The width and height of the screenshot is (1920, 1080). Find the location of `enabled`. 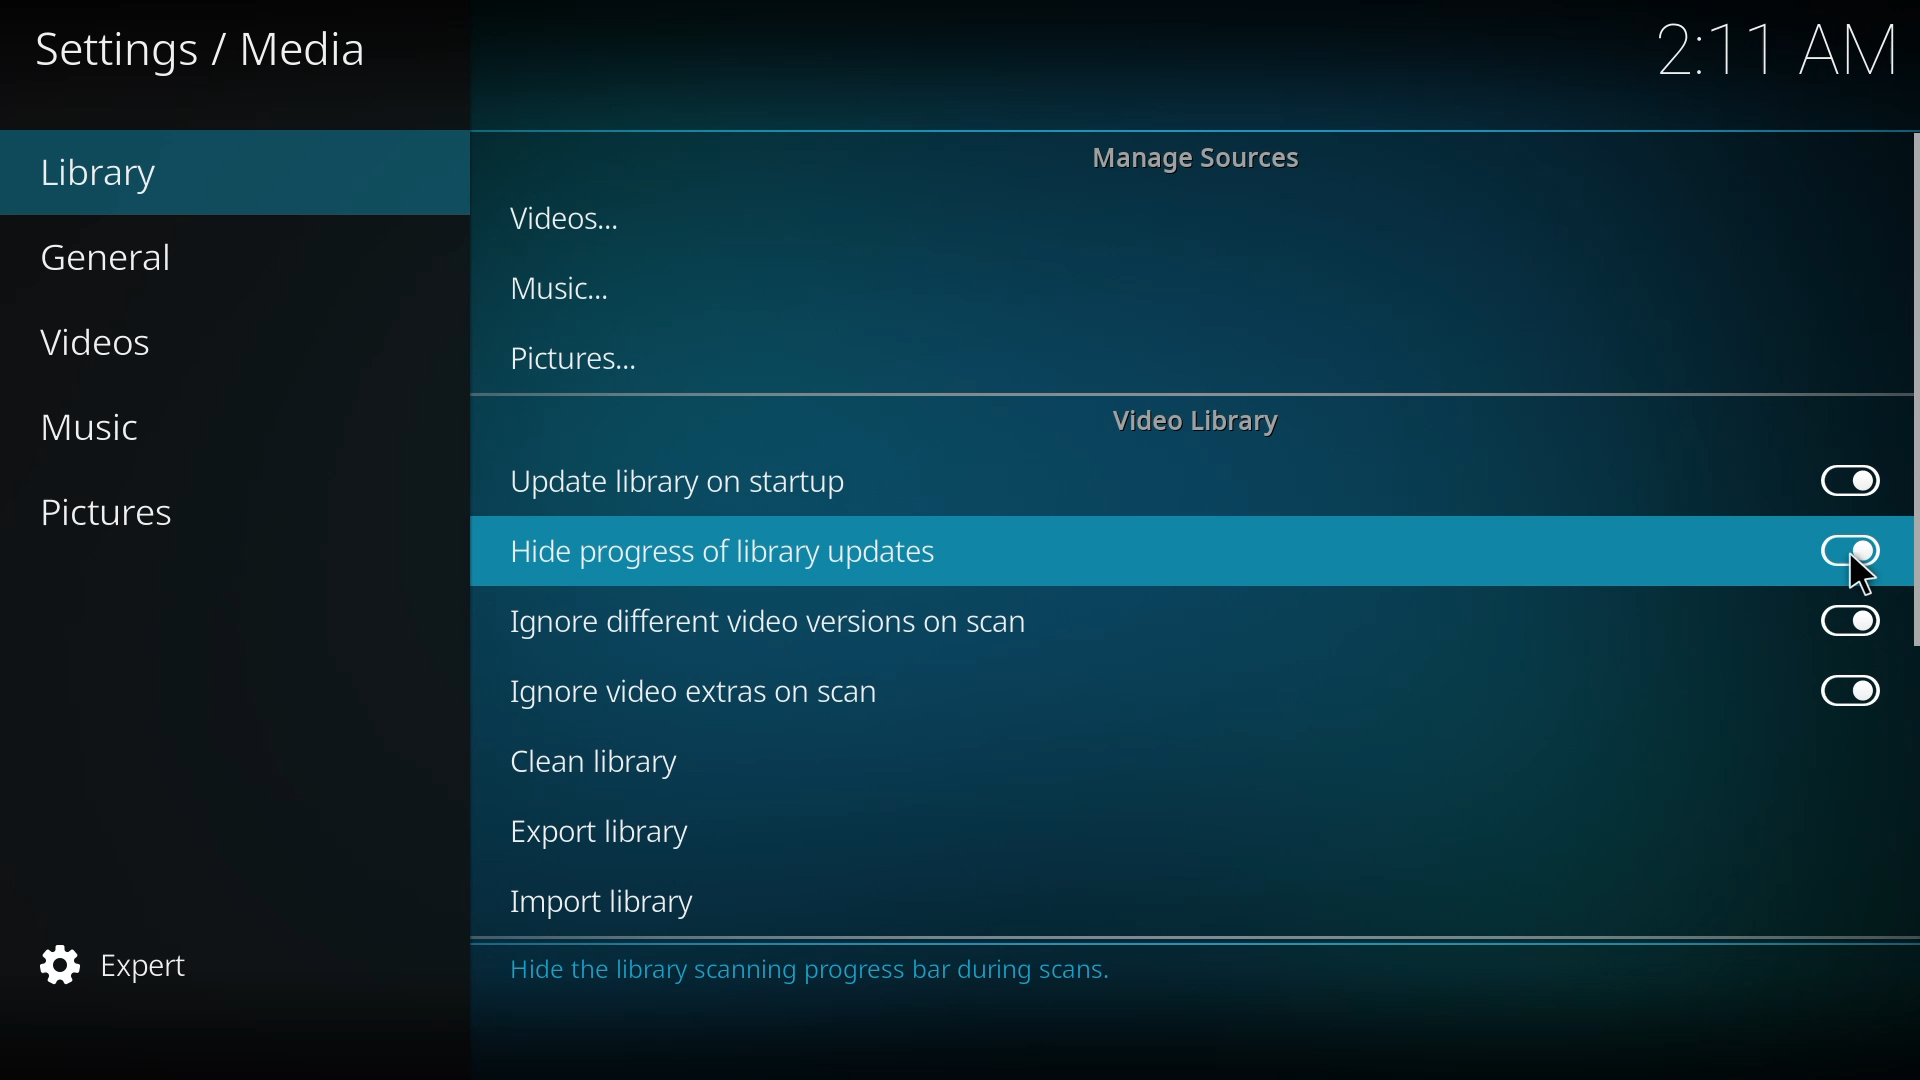

enabled is located at coordinates (1842, 692).